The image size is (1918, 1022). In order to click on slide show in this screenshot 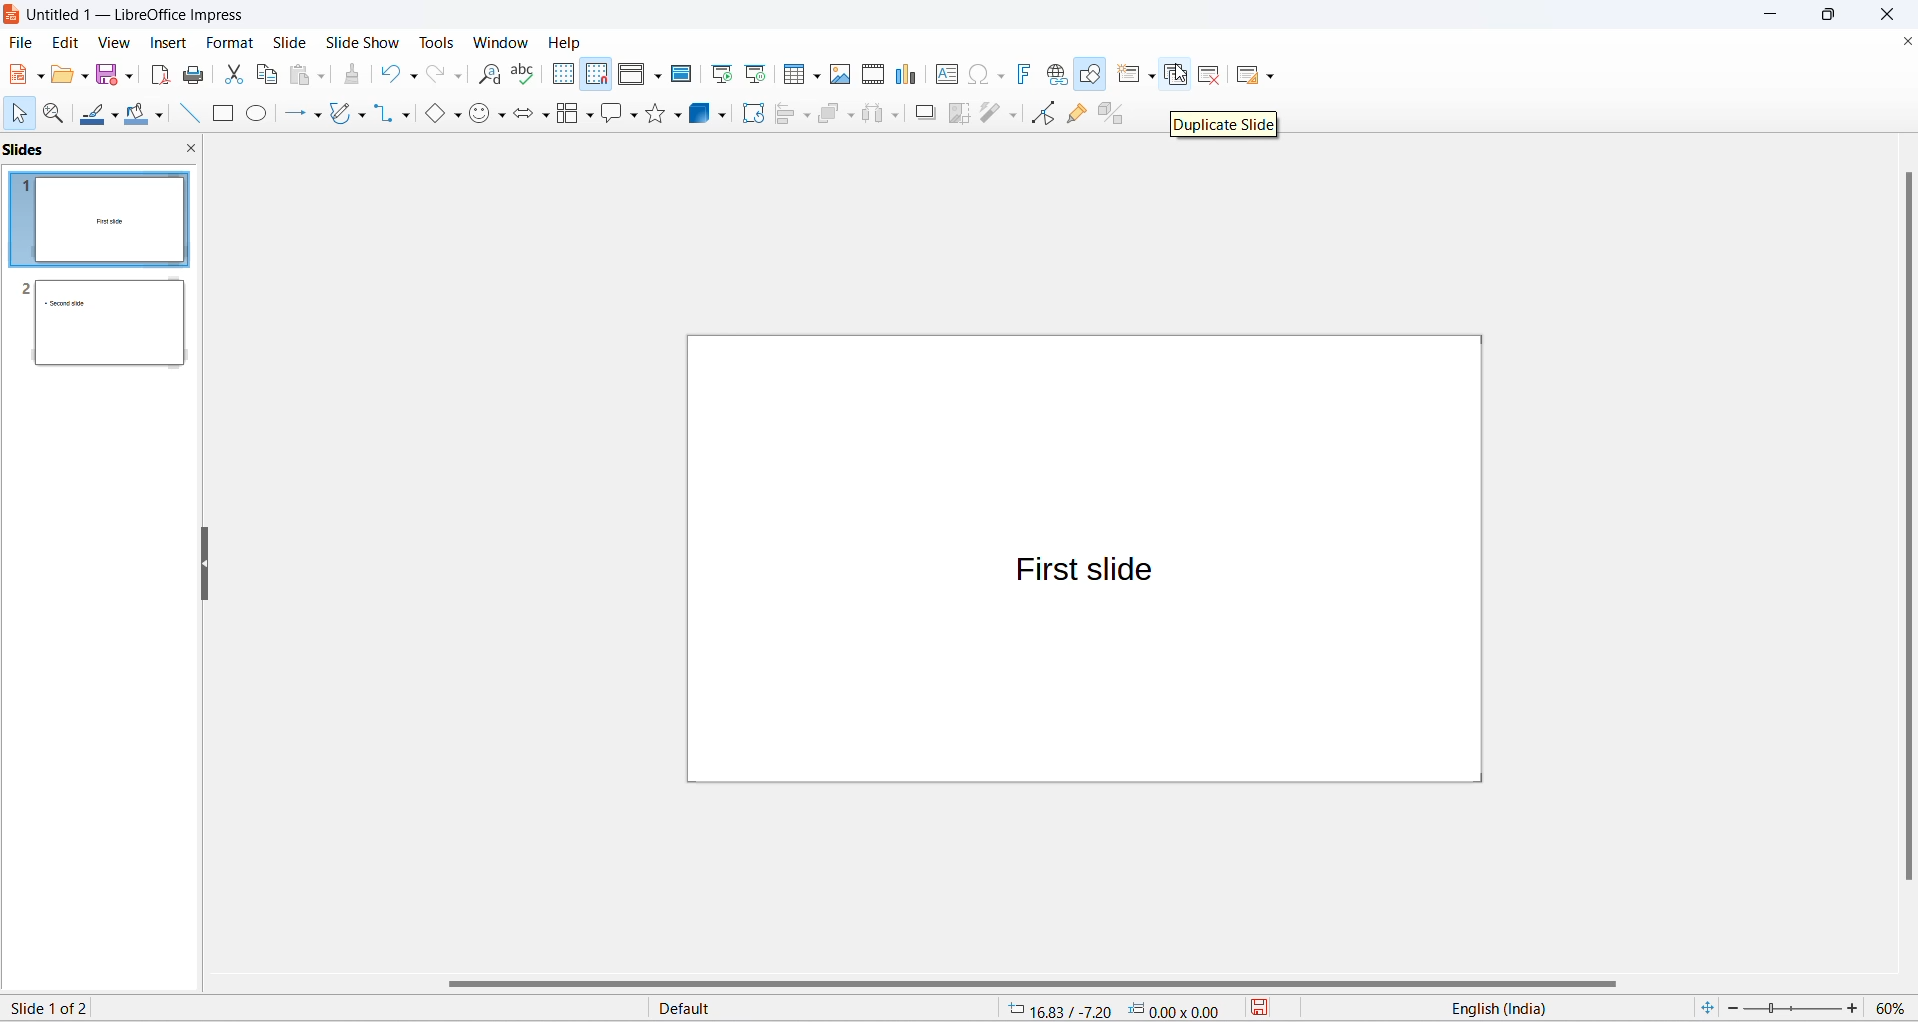, I will do `click(360, 39)`.